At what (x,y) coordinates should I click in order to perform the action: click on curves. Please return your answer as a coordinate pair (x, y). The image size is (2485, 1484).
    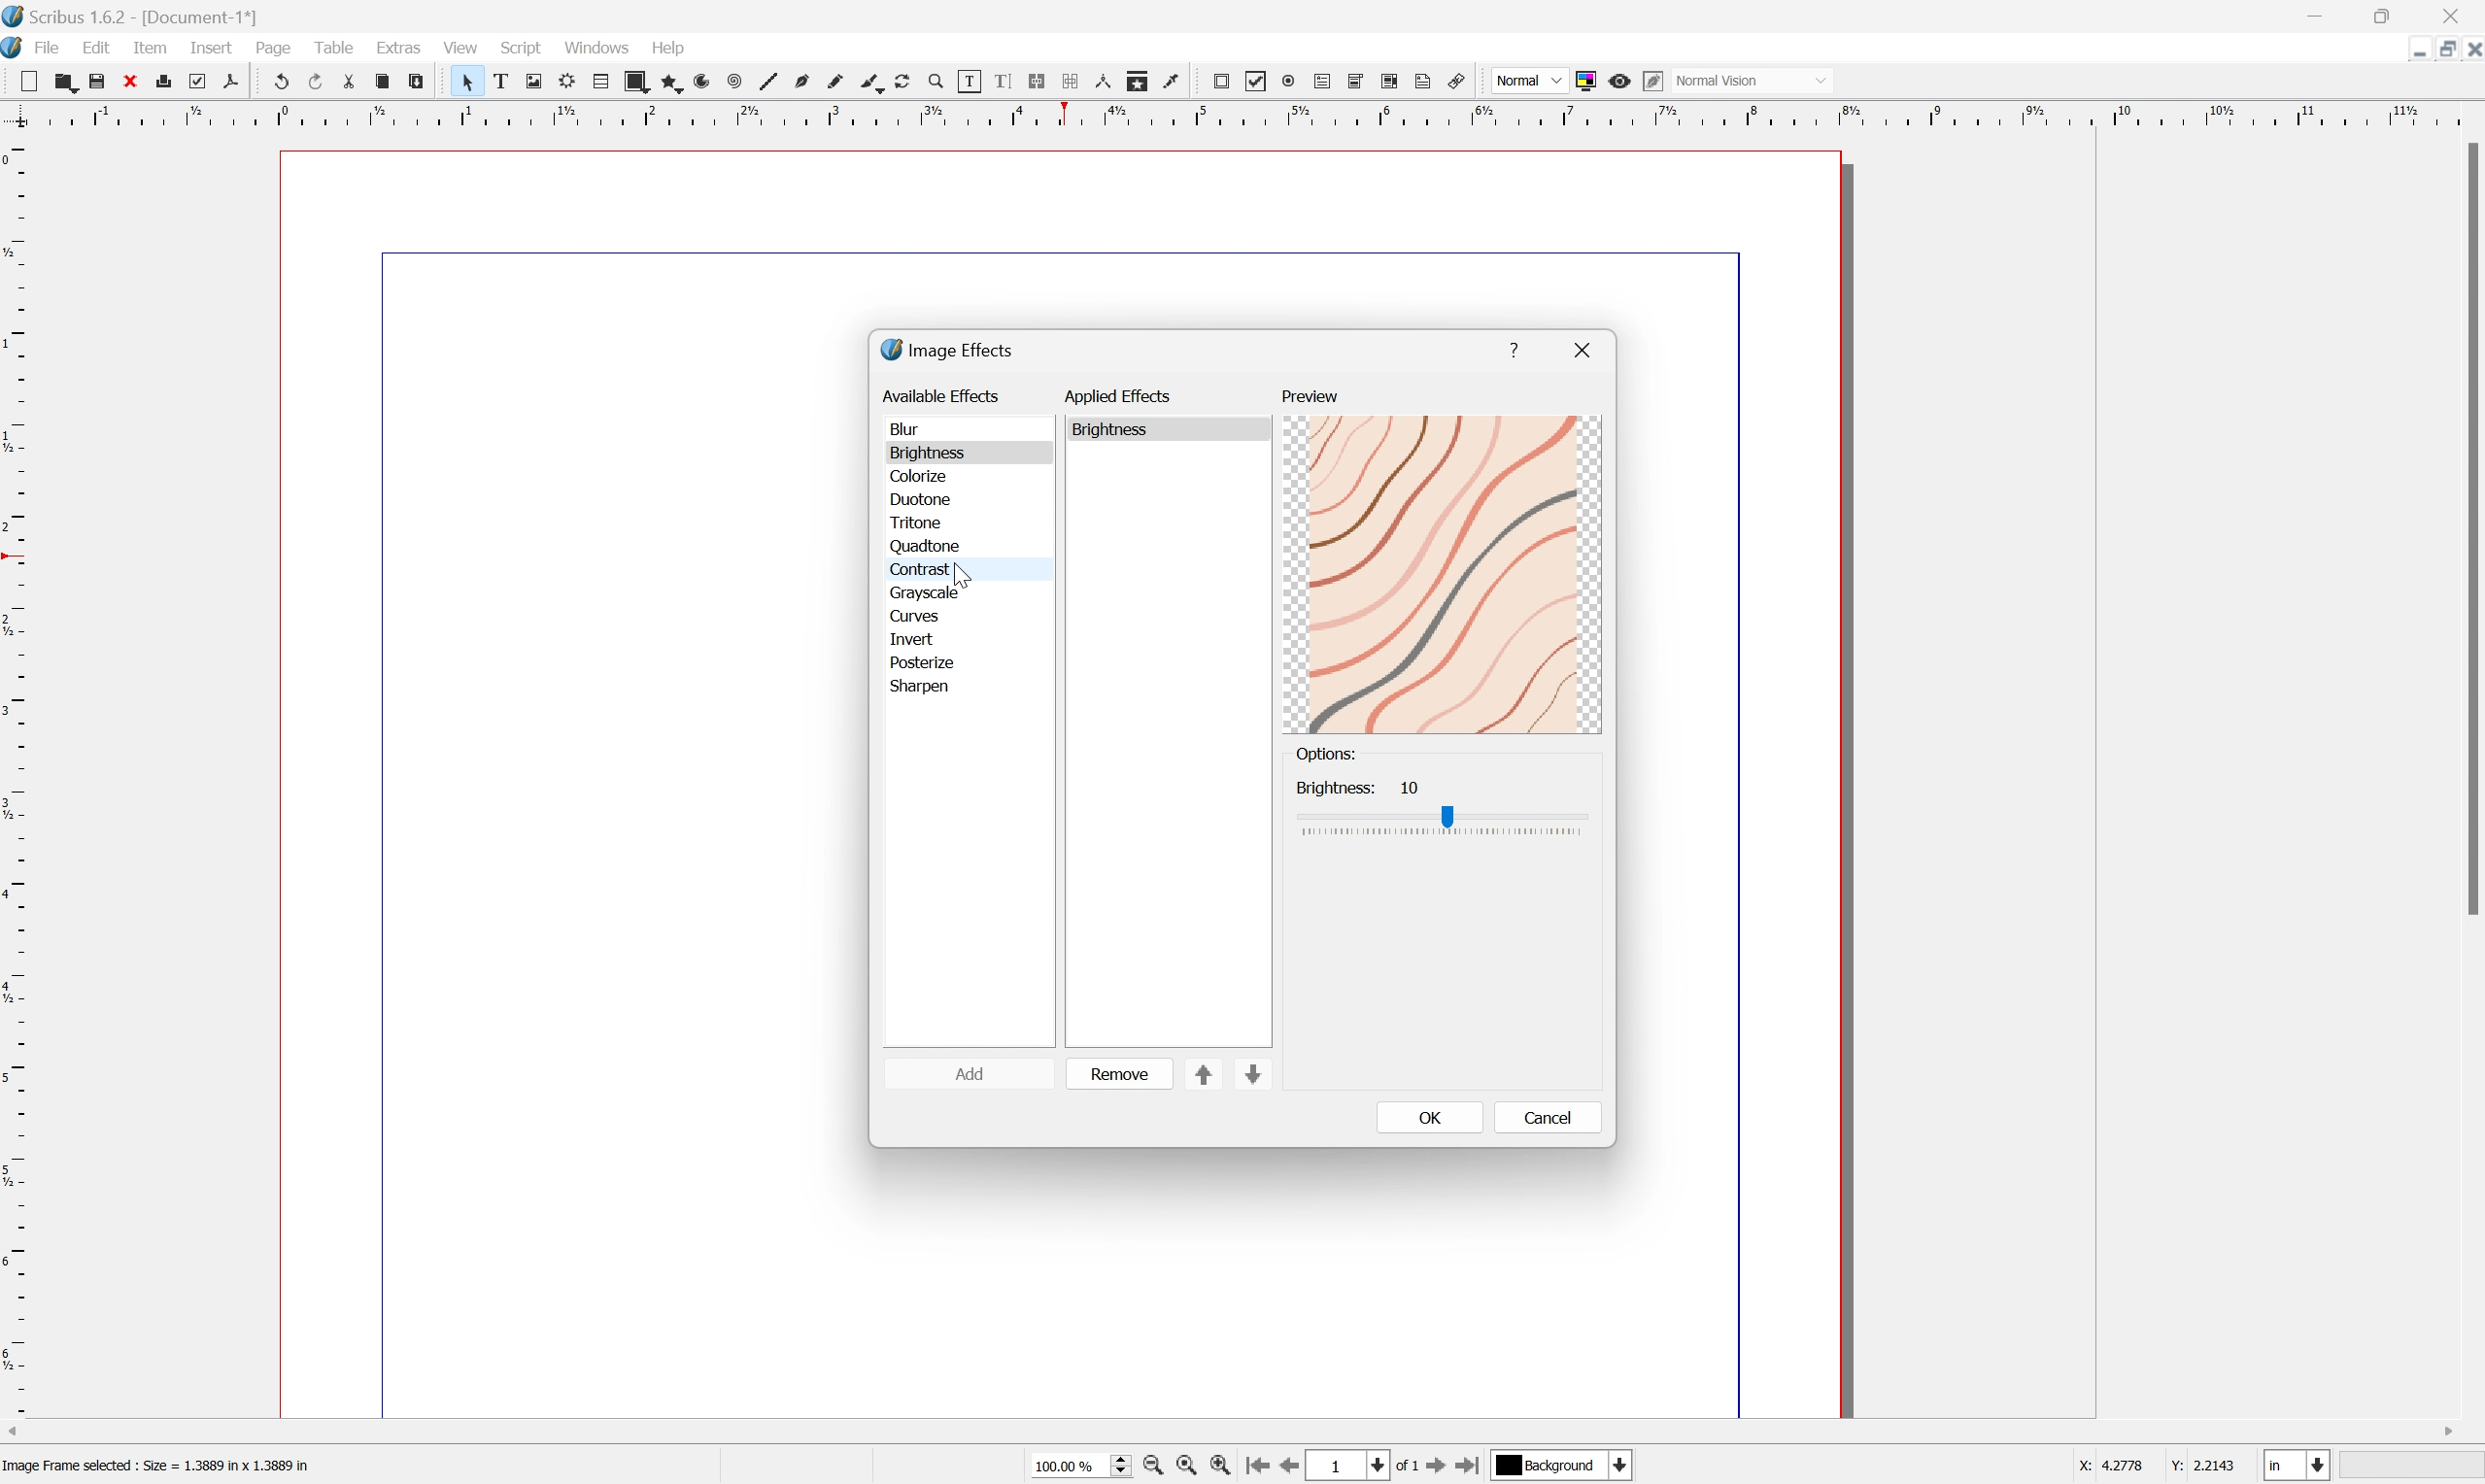
    Looking at the image, I should click on (912, 613).